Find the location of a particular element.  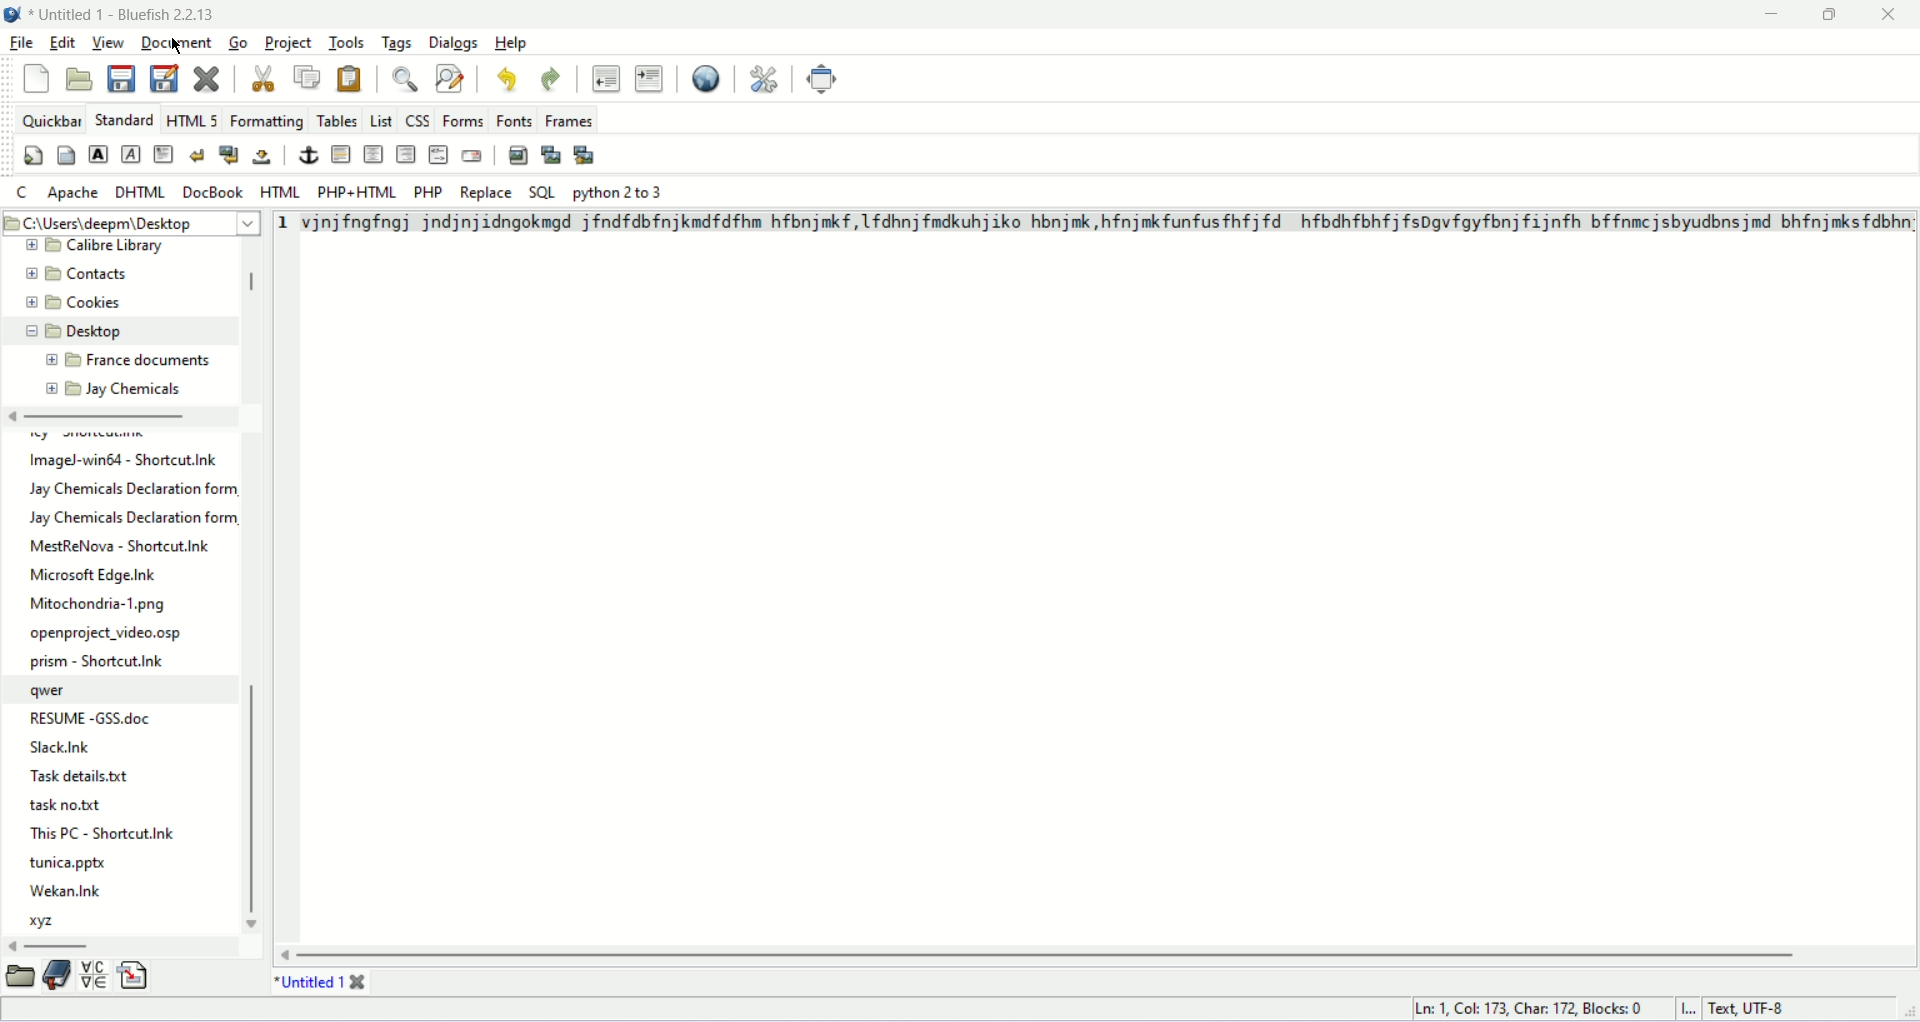

ImageJ-win64 - Shortcut.Ink is located at coordinates (126, 461).